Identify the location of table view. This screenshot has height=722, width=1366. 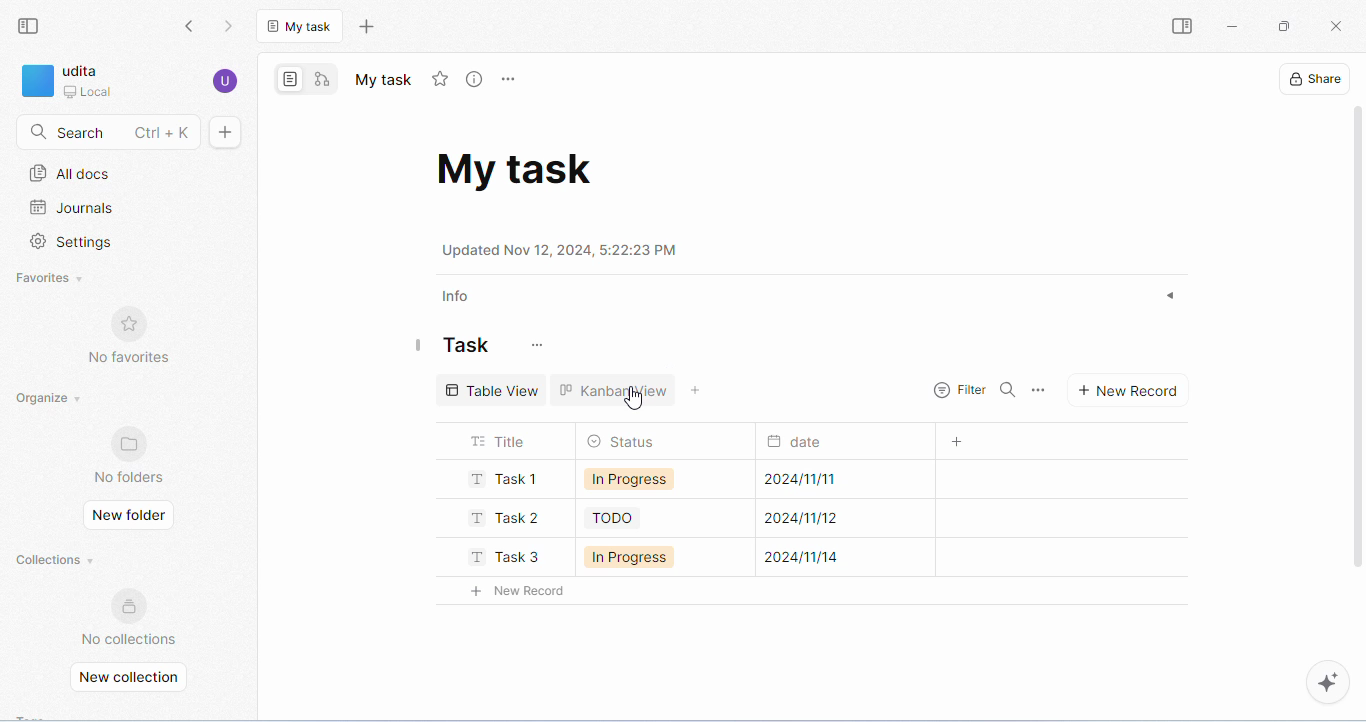
(491, 390).